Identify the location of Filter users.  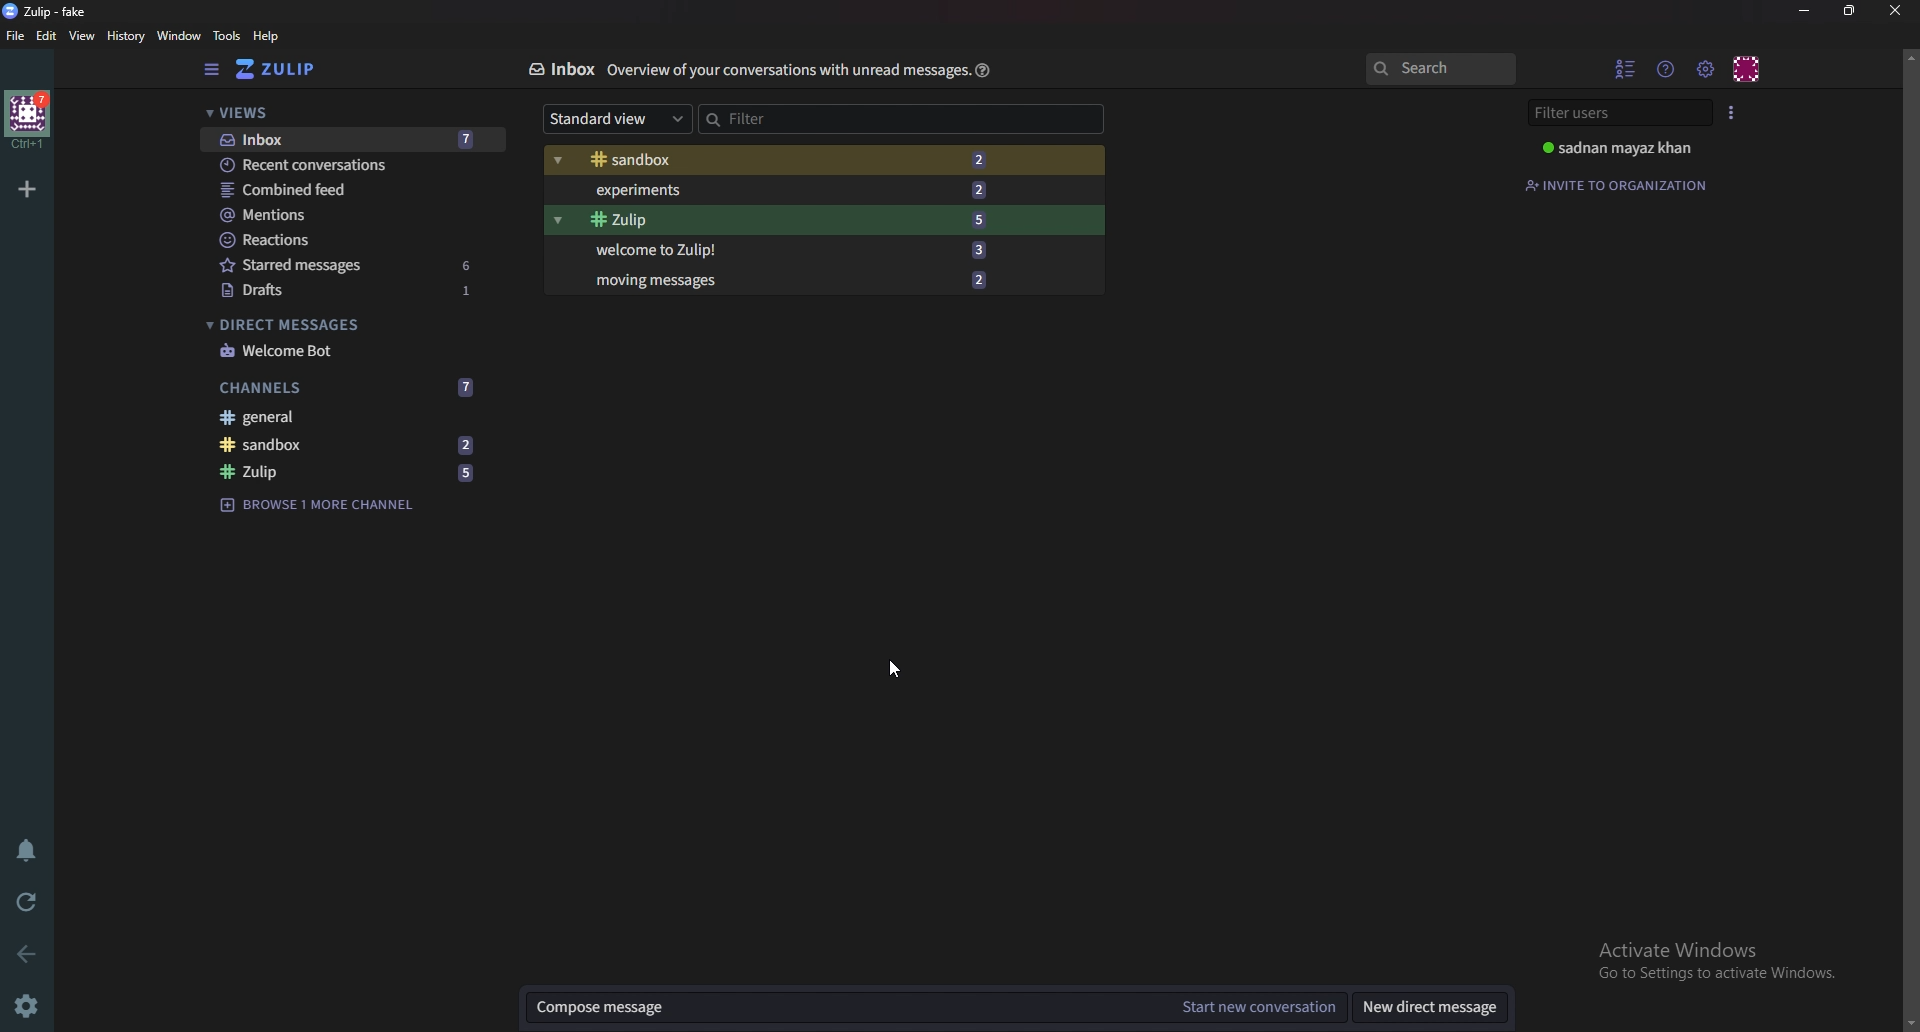
(1616, 114).